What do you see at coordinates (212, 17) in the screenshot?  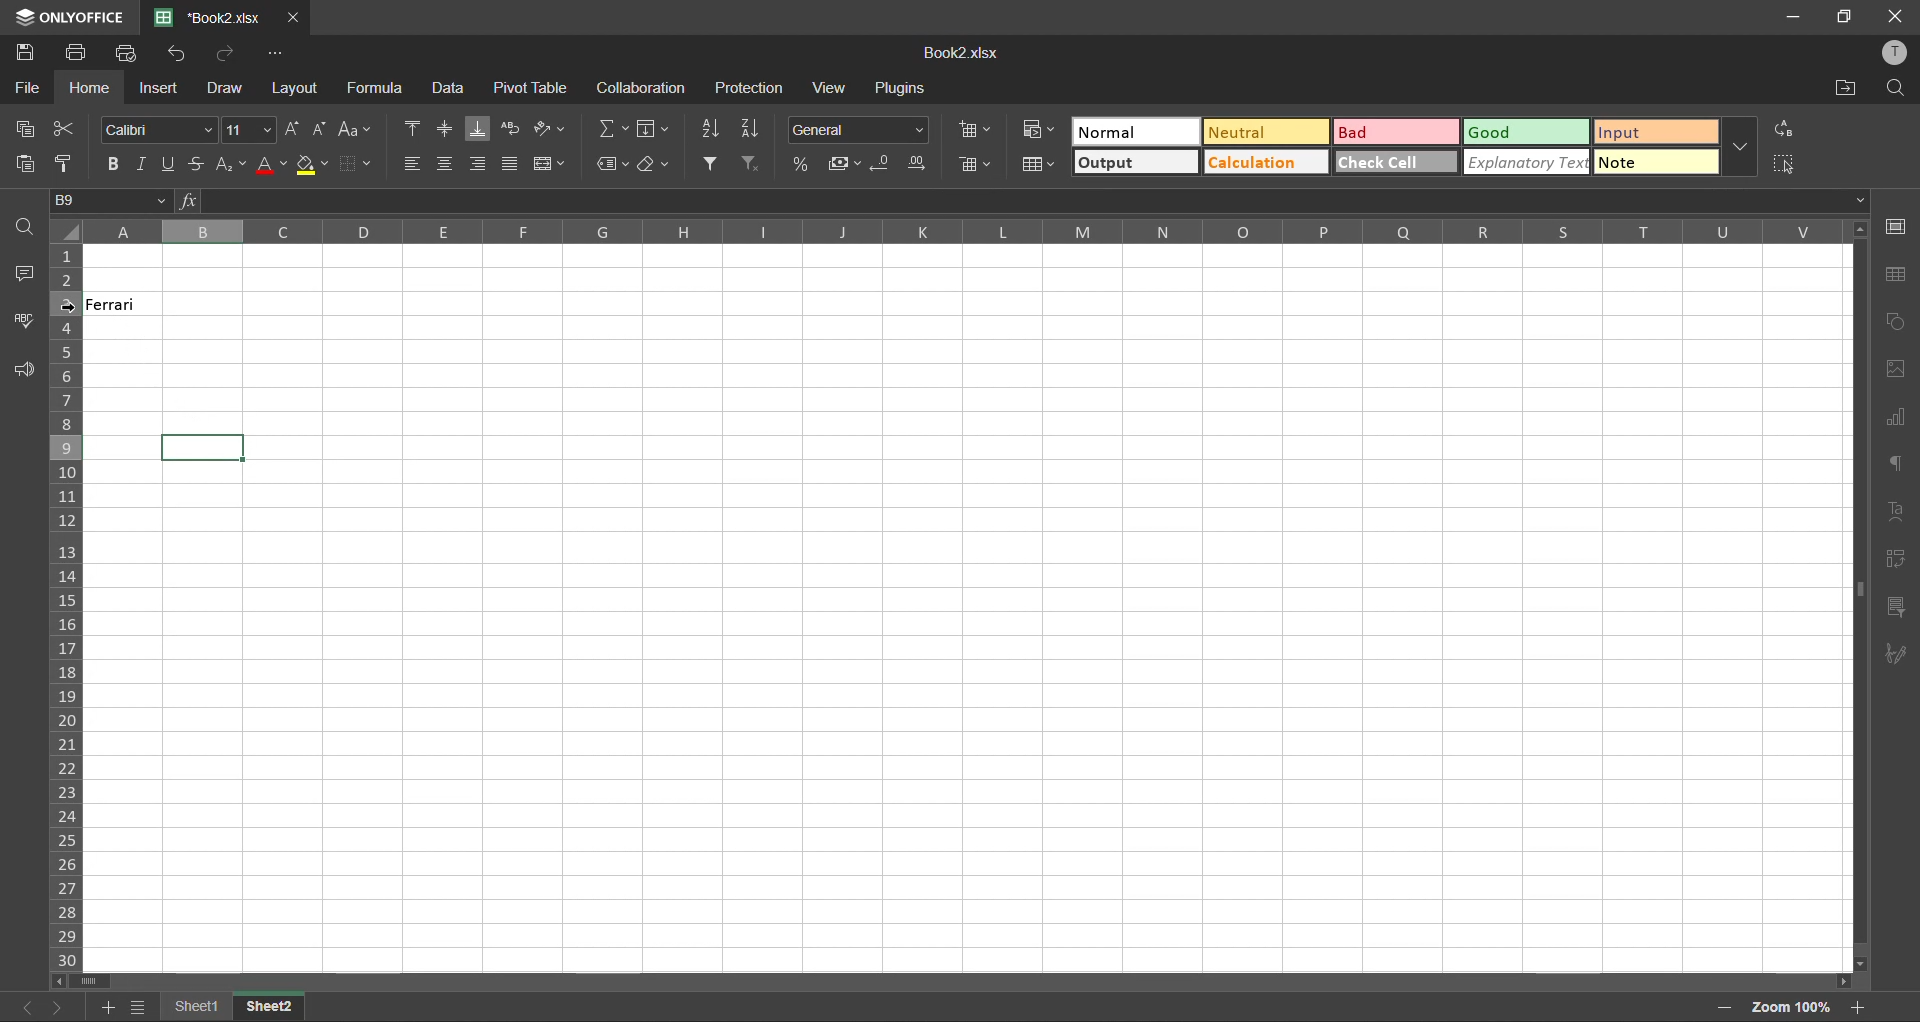 I see `*Book2.xlsx` at bounding box center [212, 17].